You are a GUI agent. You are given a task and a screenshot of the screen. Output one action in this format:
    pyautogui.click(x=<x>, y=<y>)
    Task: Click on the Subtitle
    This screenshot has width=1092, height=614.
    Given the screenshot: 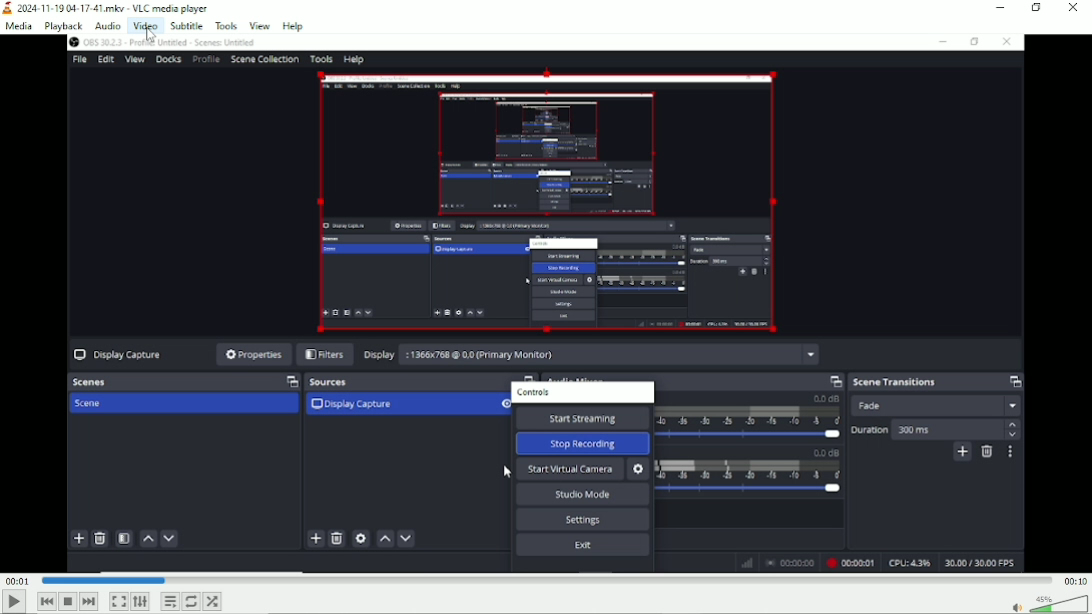 What is the action you would take?
    pyautogui.click(x=187, y=25)
    